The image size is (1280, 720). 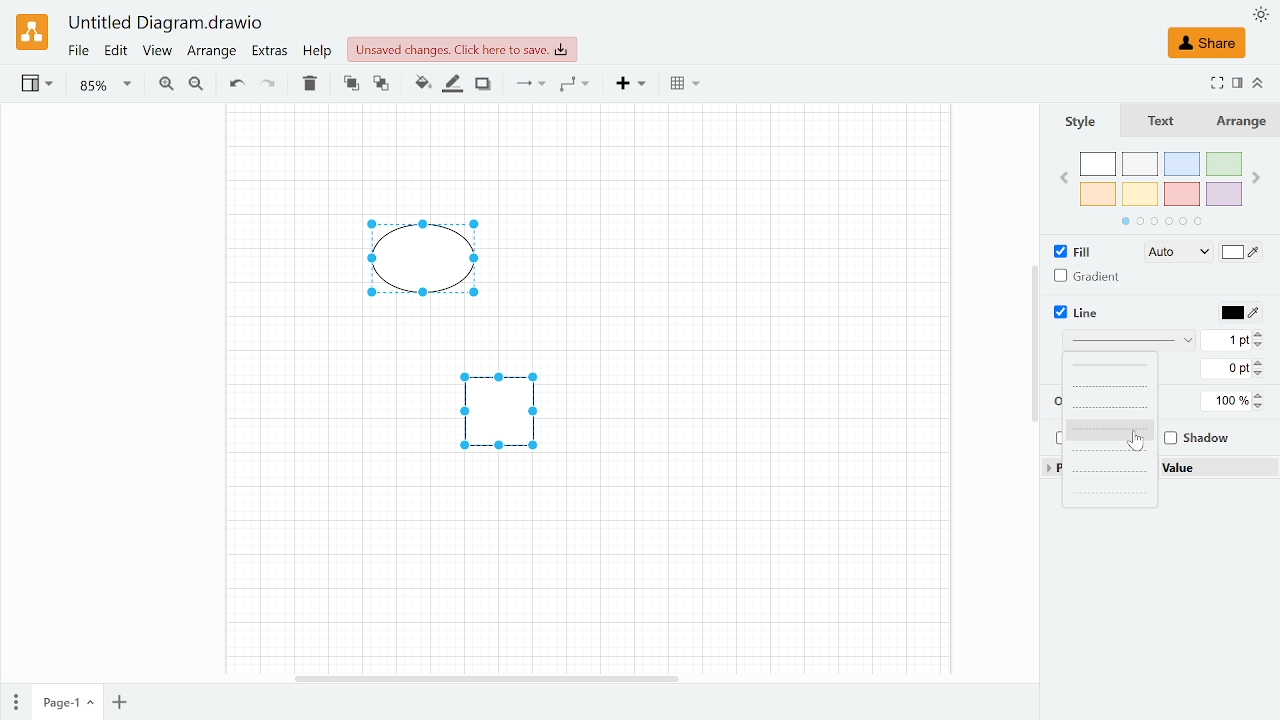 I want to click on Extras, so click(x=270, y=53).